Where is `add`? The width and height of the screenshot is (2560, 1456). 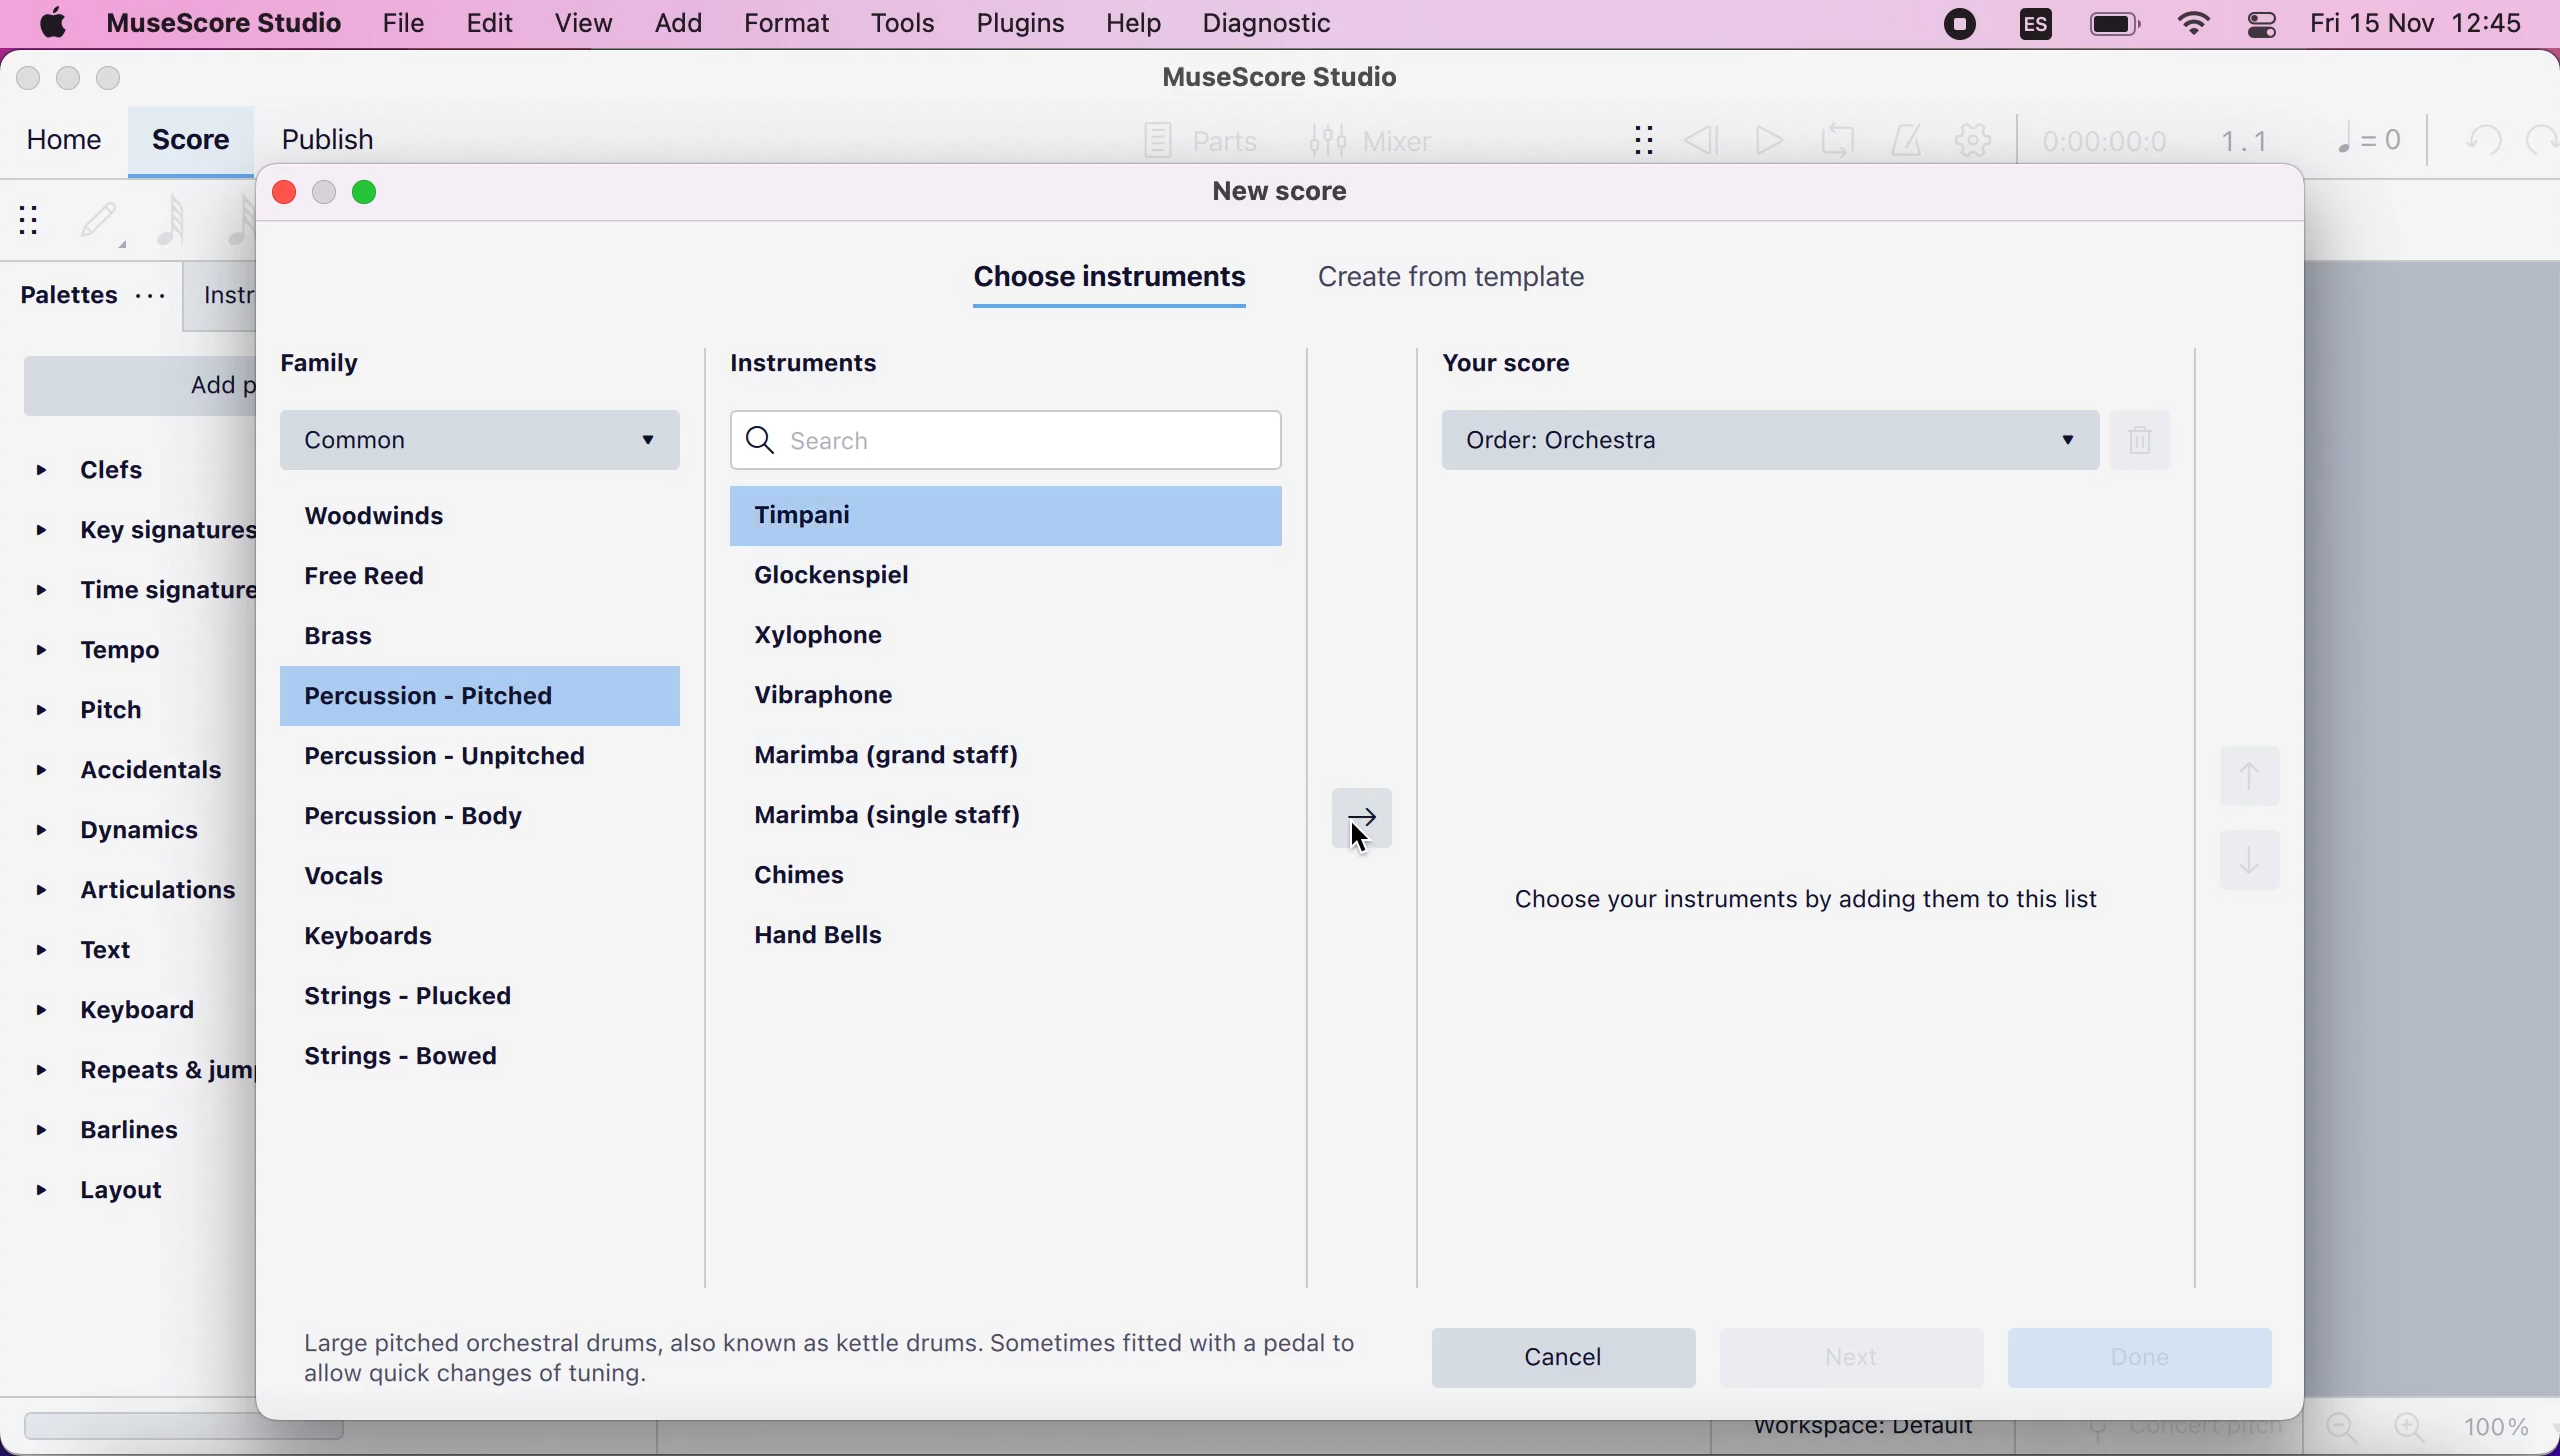
add is located at coordinates (677, 24).